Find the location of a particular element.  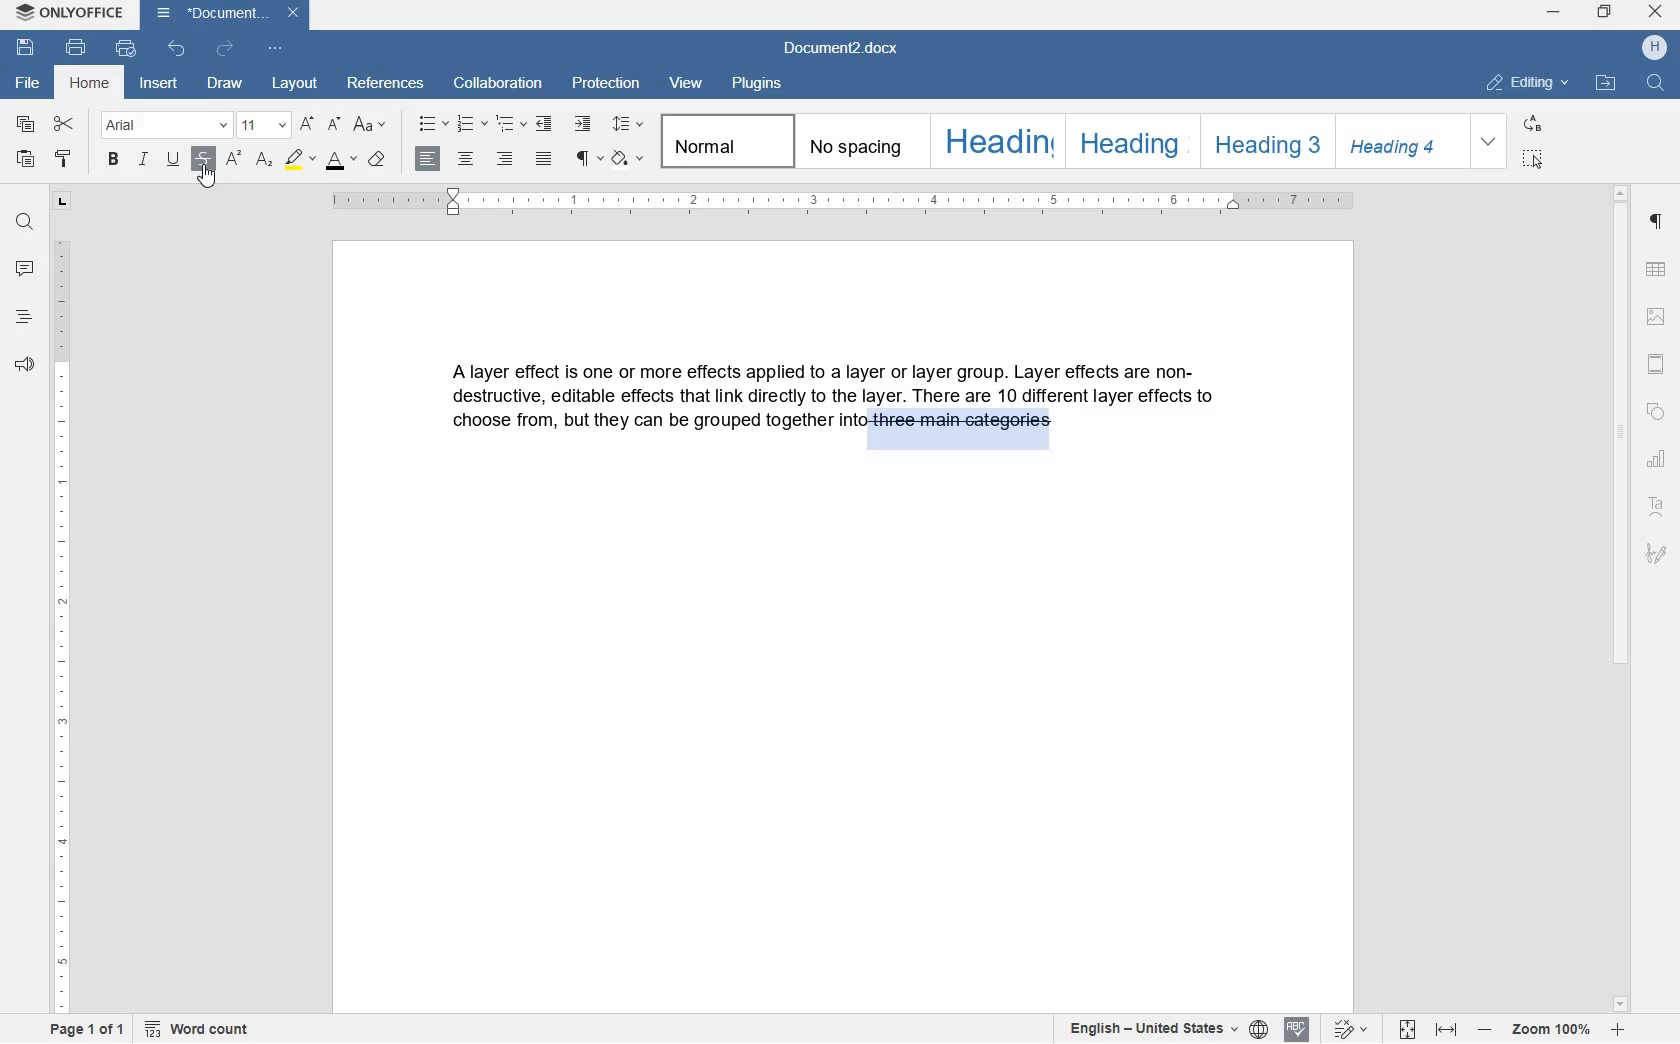

CURSOR is located at coordinates (207, 178).